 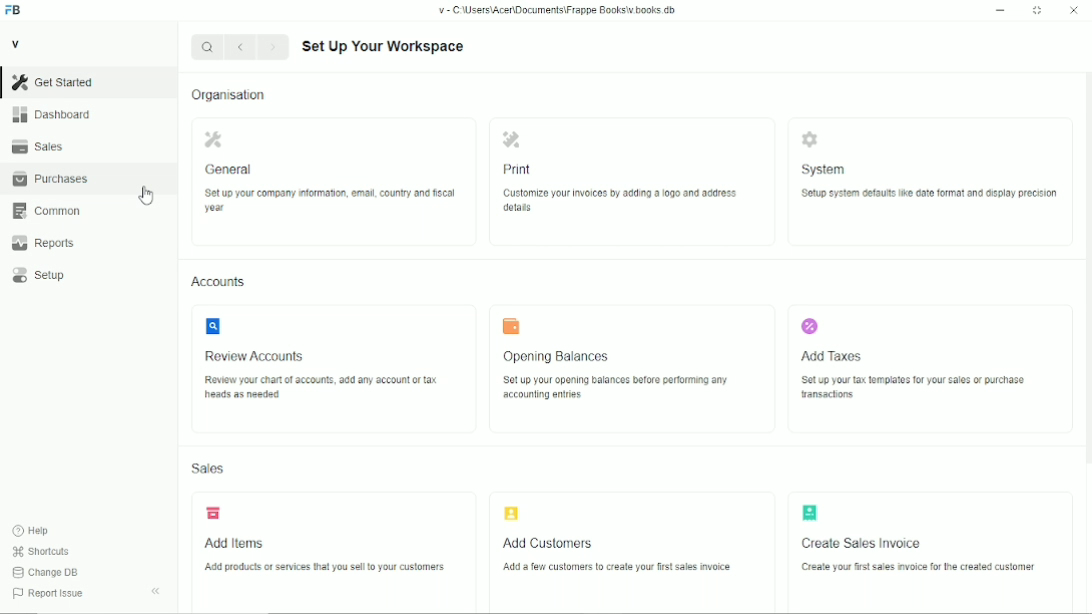 What do you see at coordinates (619, 200) in the screenshot?
I see ` Customize your invoices by adding a logo and address details` at bounding box center [619, 200].